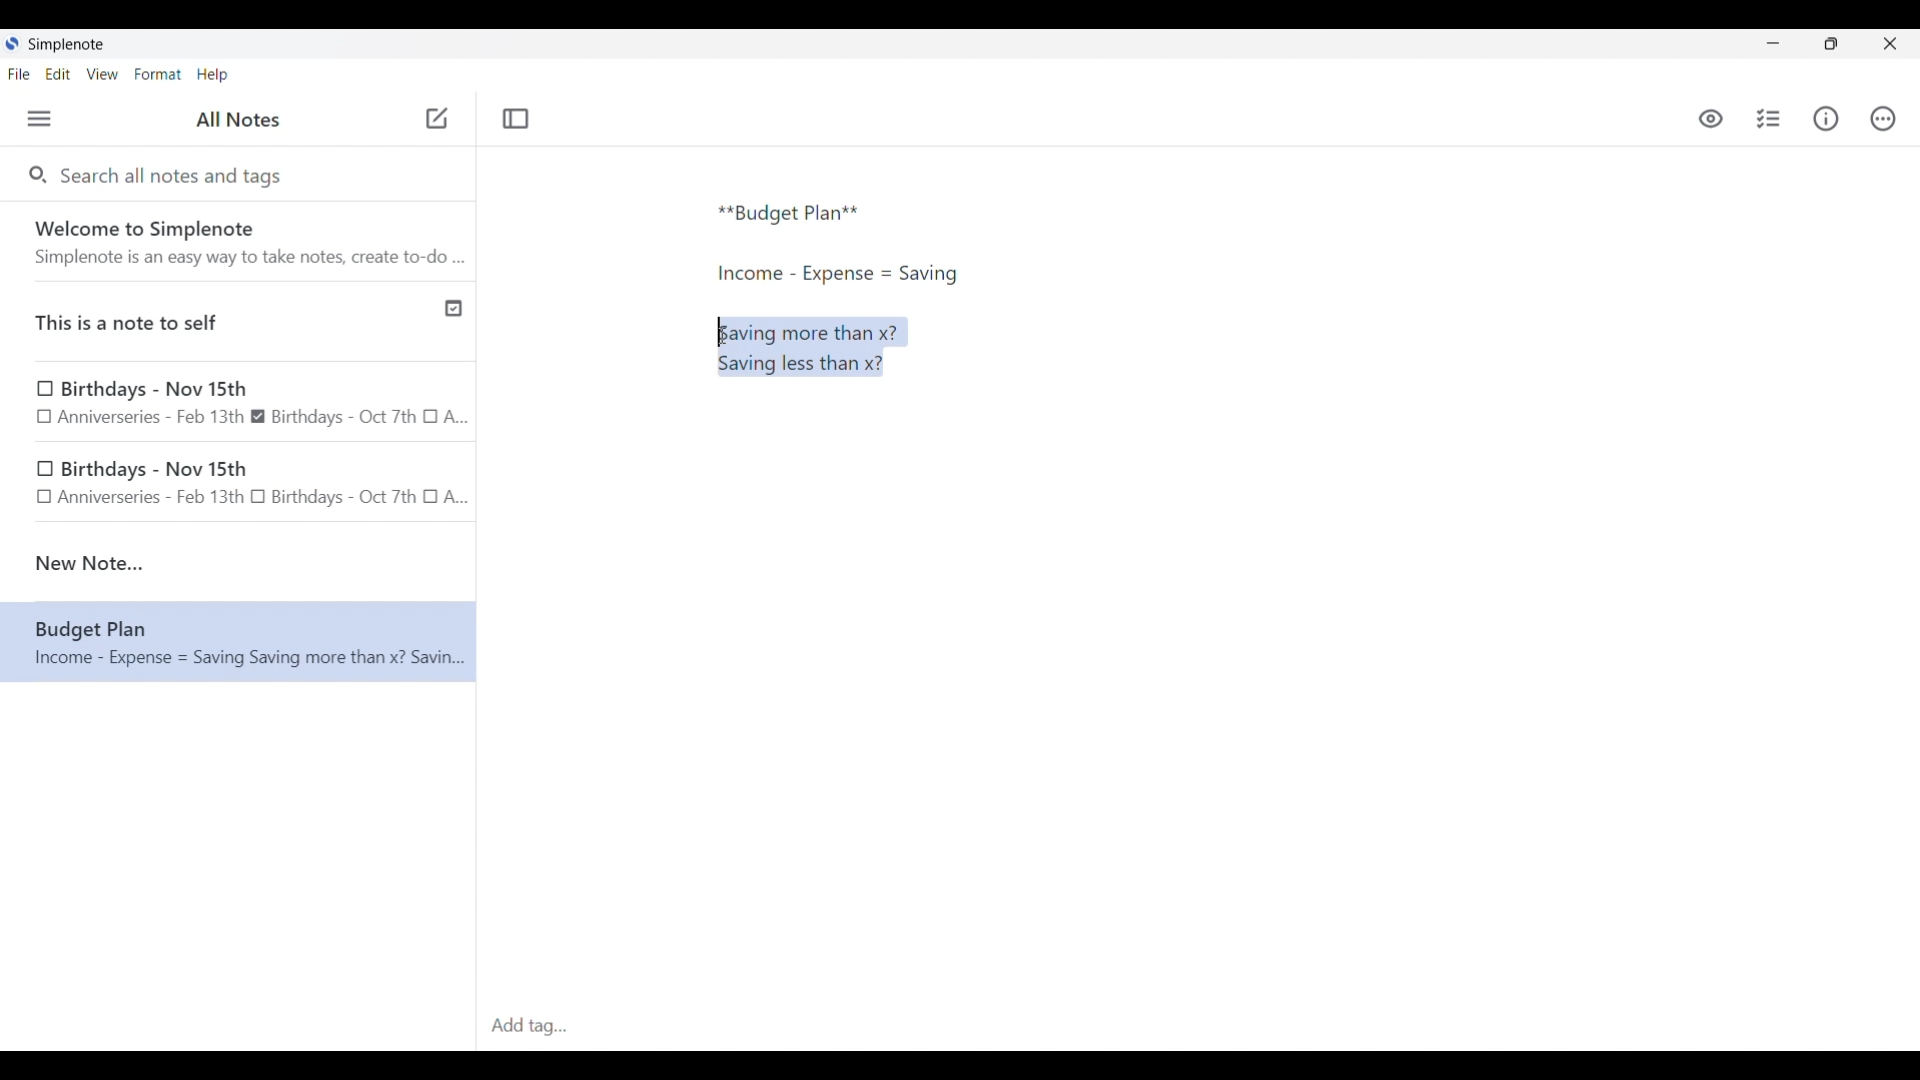 The width and height of the screenshot is (1920, 1080). Describe the element at coordinates (238, 563) in the screenshot. I see `new note` at that location.